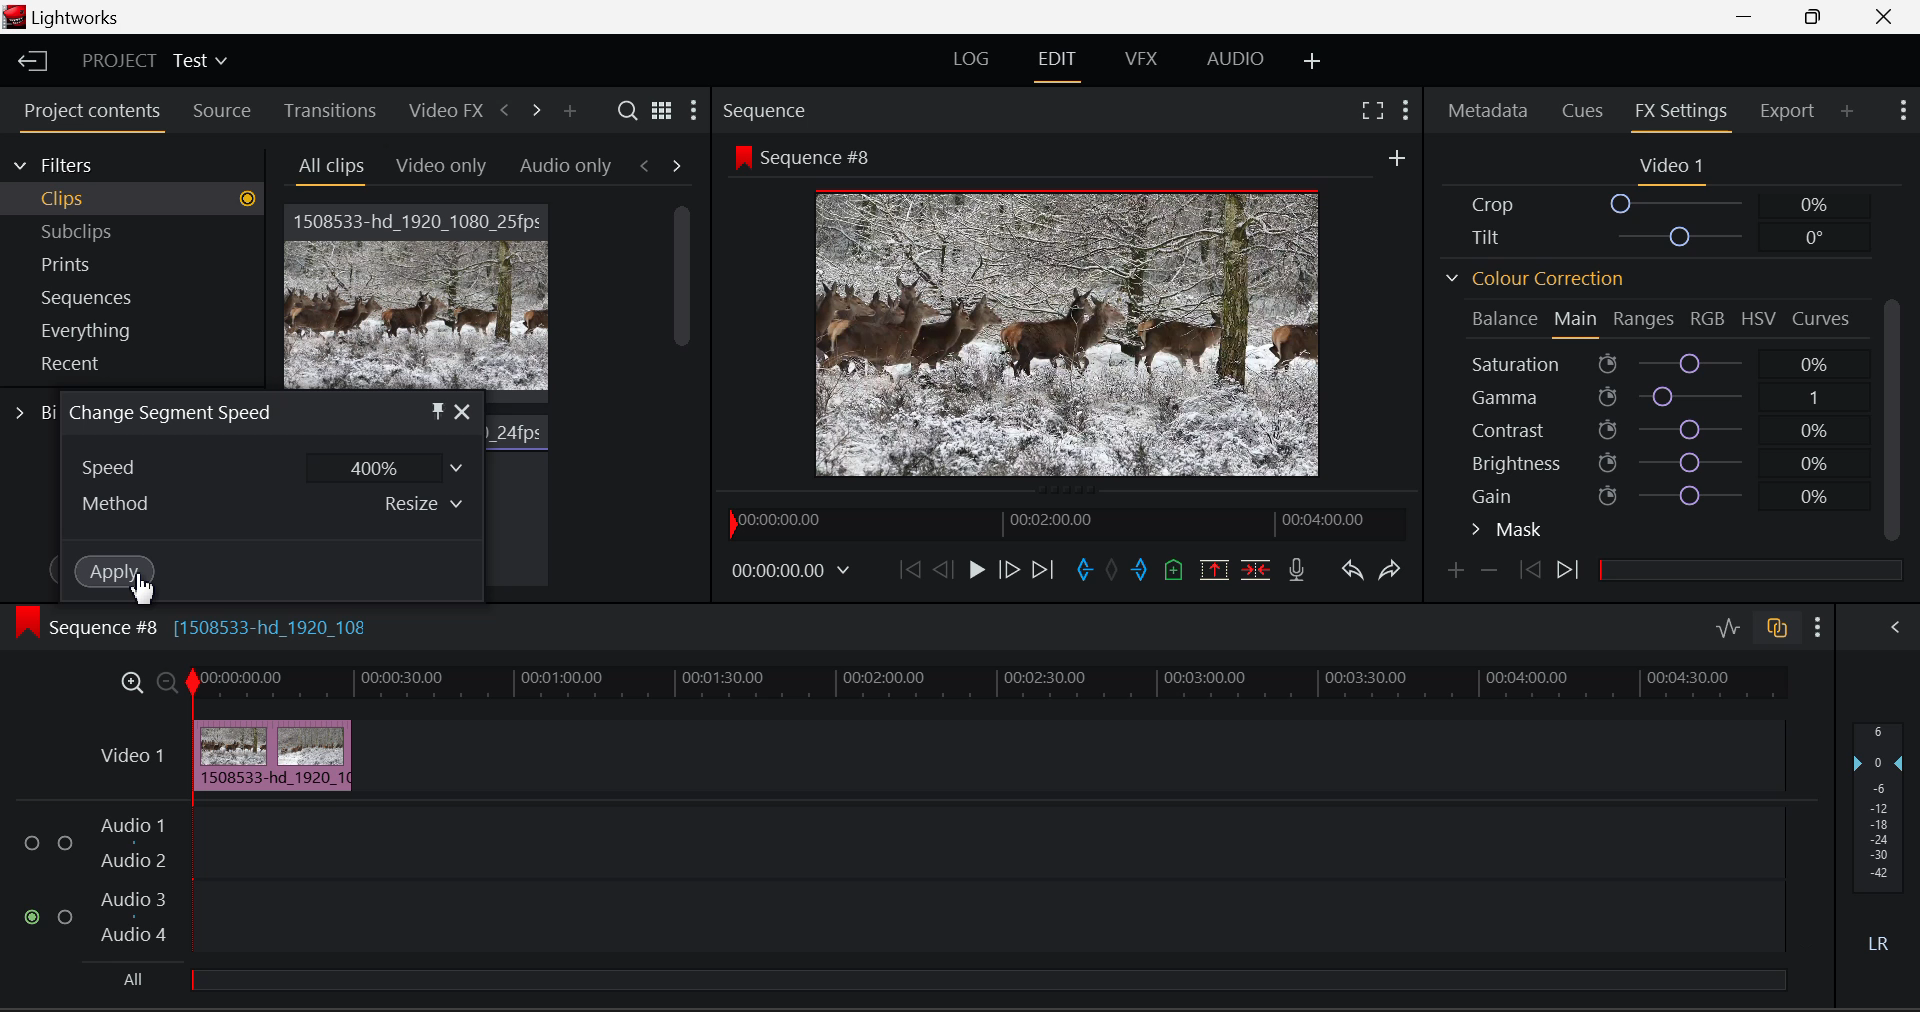 This screenshot has height=1012, width=1920. I want to click on Auto Track Sync, so click(1777, 630).